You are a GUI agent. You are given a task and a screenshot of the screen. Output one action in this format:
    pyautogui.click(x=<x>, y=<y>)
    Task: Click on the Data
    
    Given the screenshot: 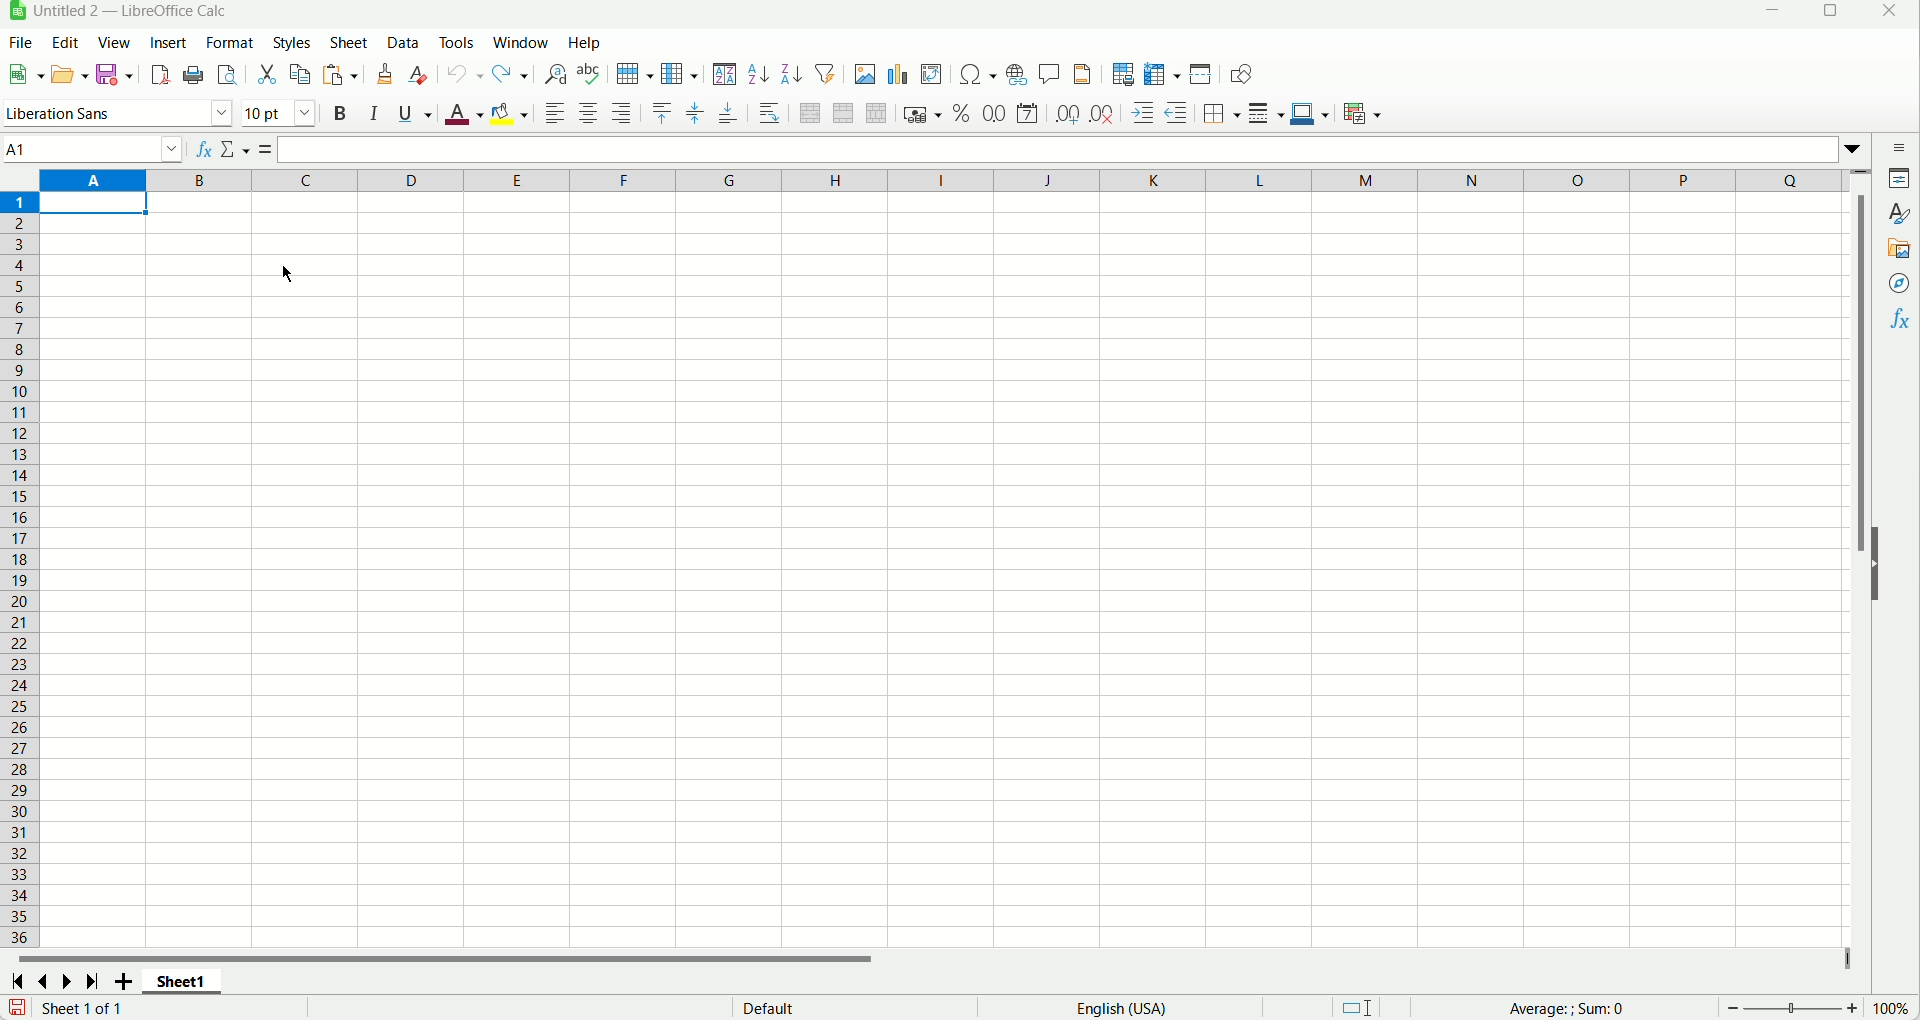 What is the action you would take?
    pyautogui.click(x=404, y=44)
    